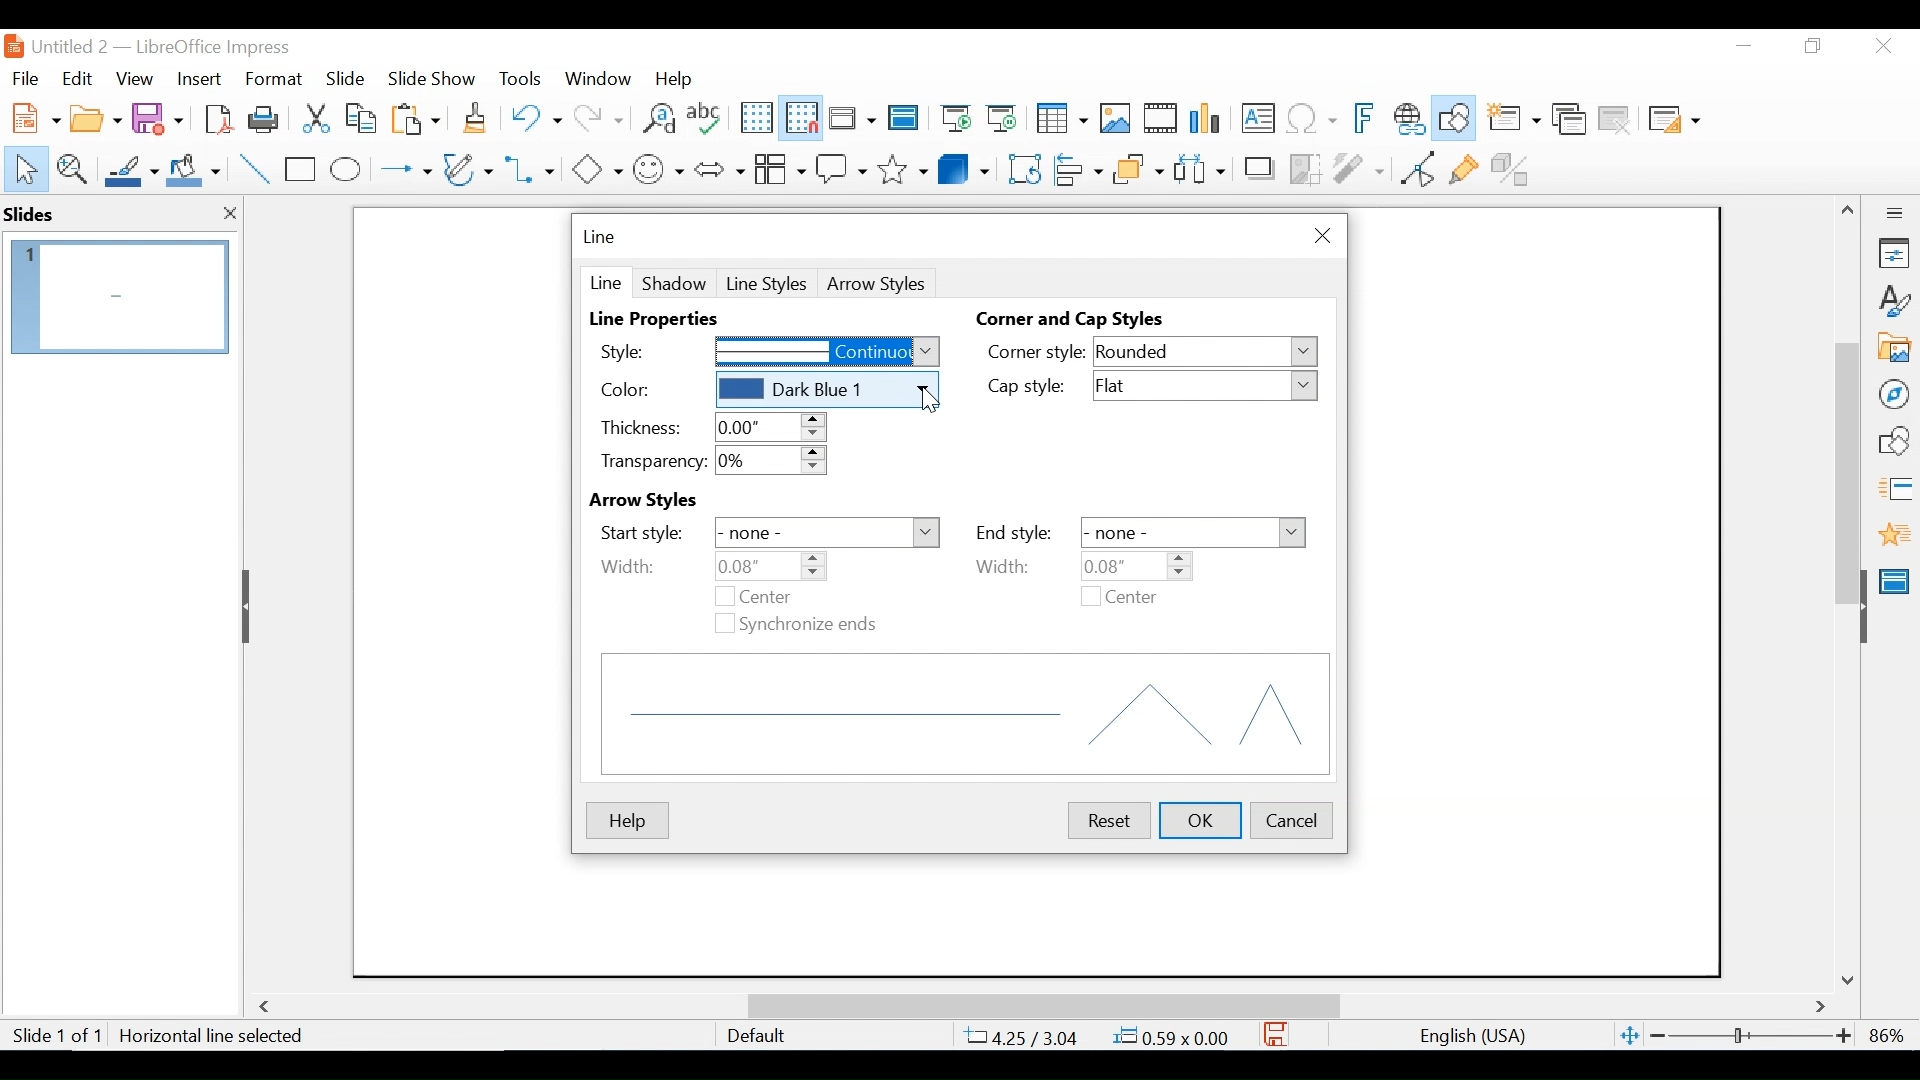 The height and width of the screenshot is (1080, 1920). I want to click on Tools, so click(520, 78).